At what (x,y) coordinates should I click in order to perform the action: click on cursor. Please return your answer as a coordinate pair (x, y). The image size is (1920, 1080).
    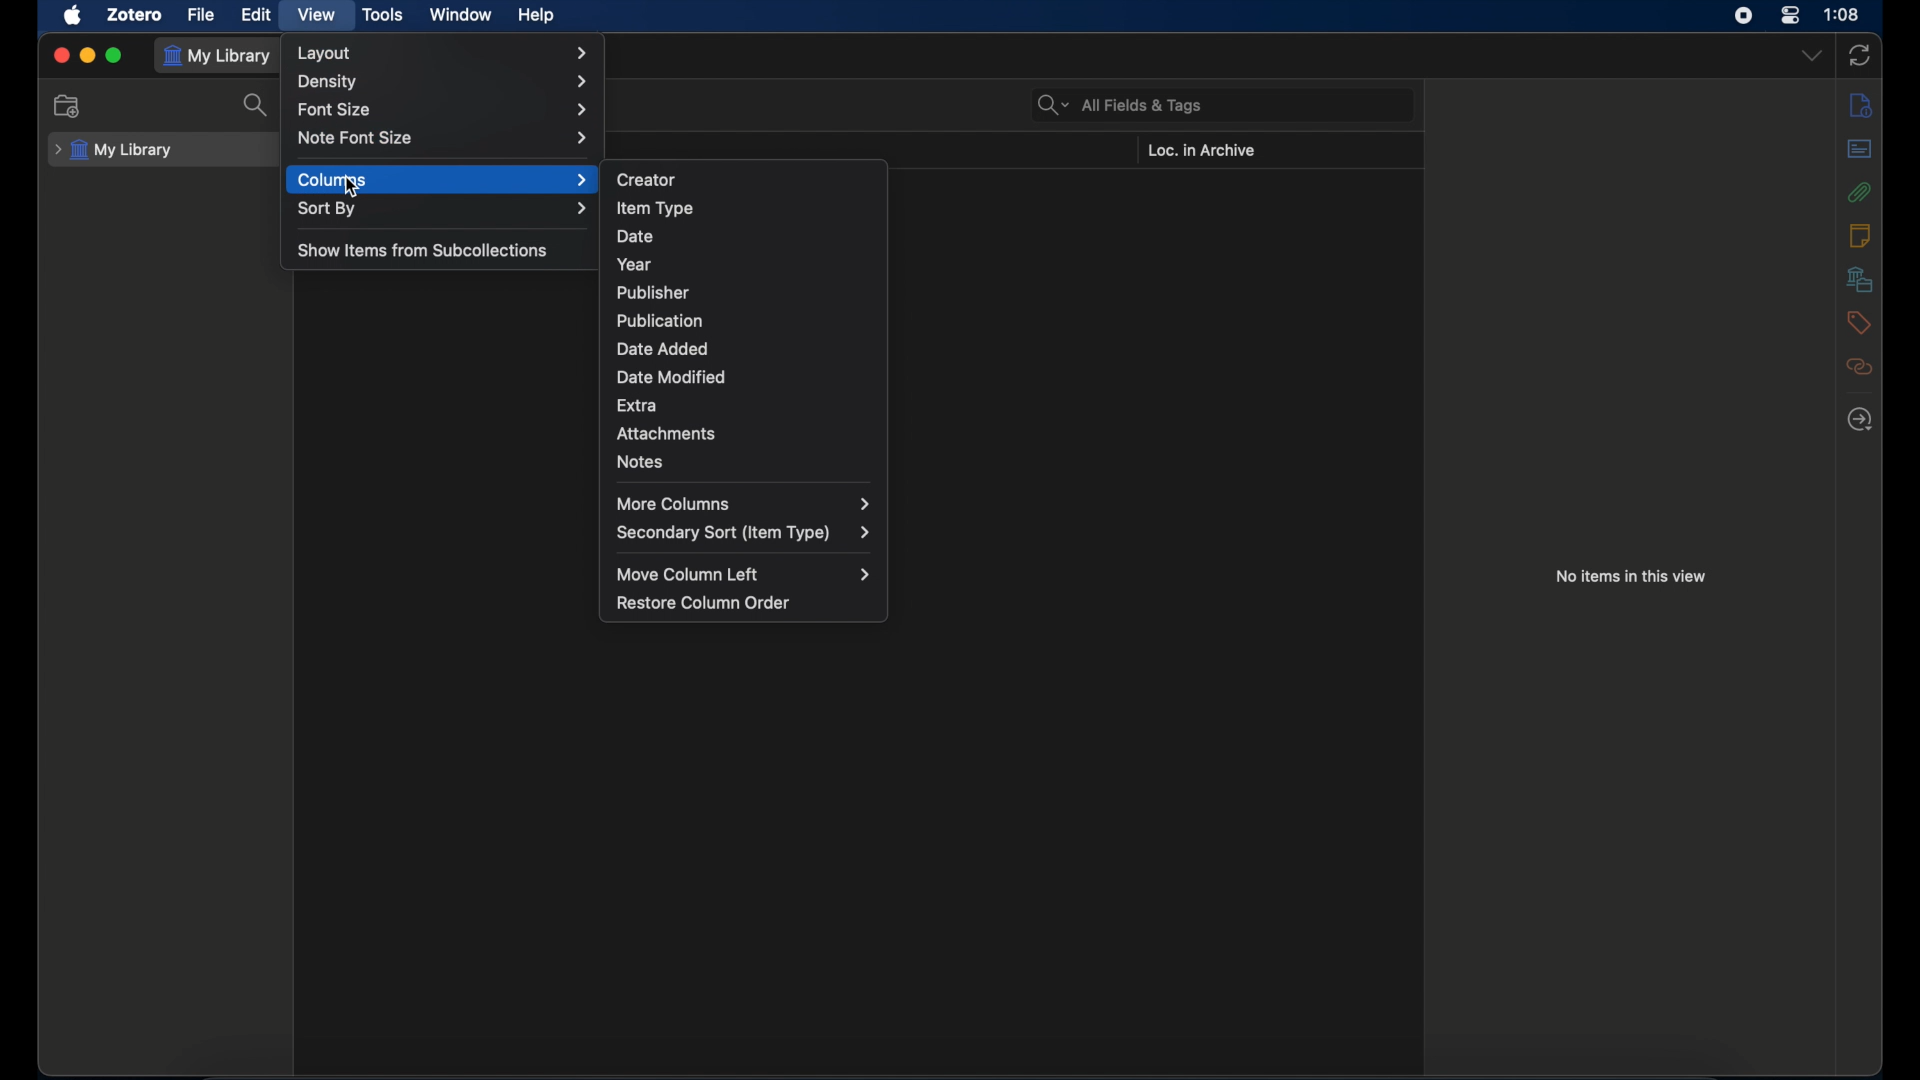
    Looking at the image, I should click on (353, 188).